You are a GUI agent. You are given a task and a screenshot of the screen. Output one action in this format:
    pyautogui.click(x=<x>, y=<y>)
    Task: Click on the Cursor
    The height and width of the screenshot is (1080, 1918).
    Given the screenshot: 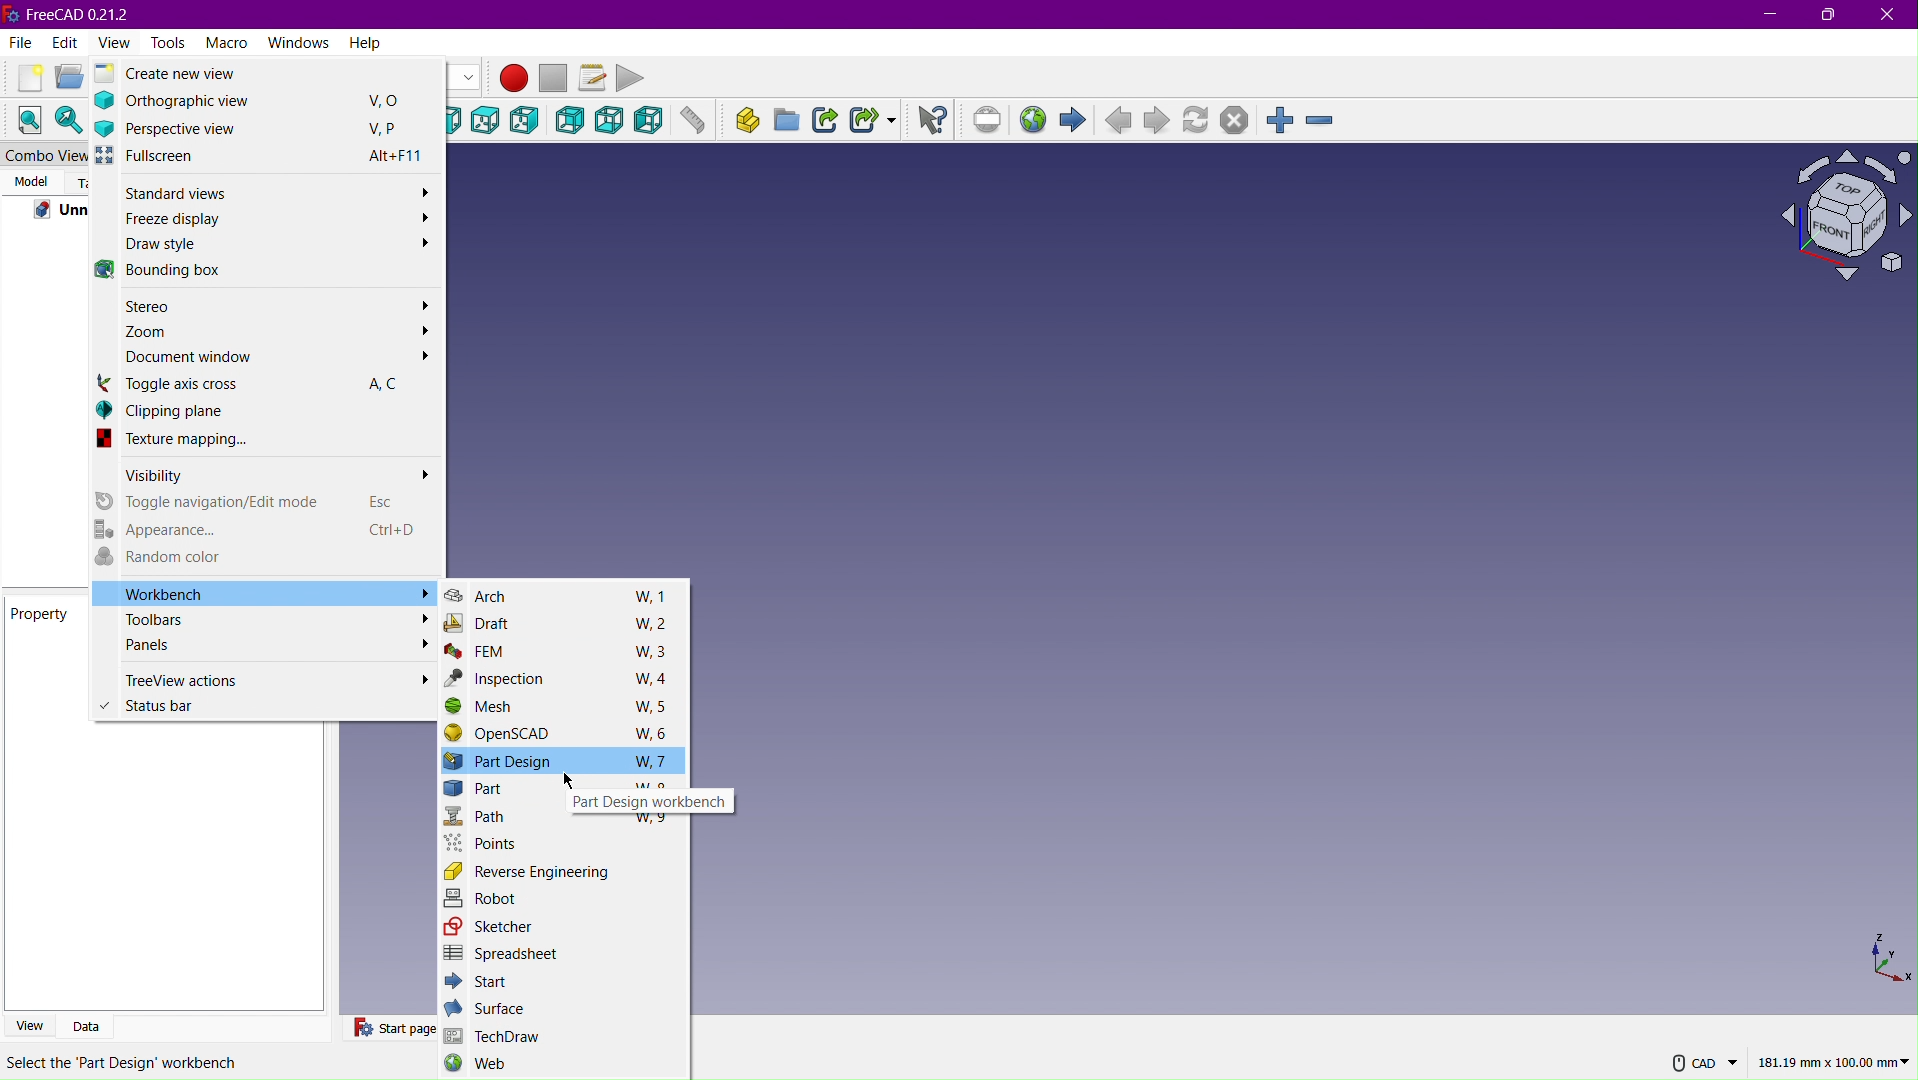 What is the action you would take?
    pyautogui.click(x=563, y=778)
    